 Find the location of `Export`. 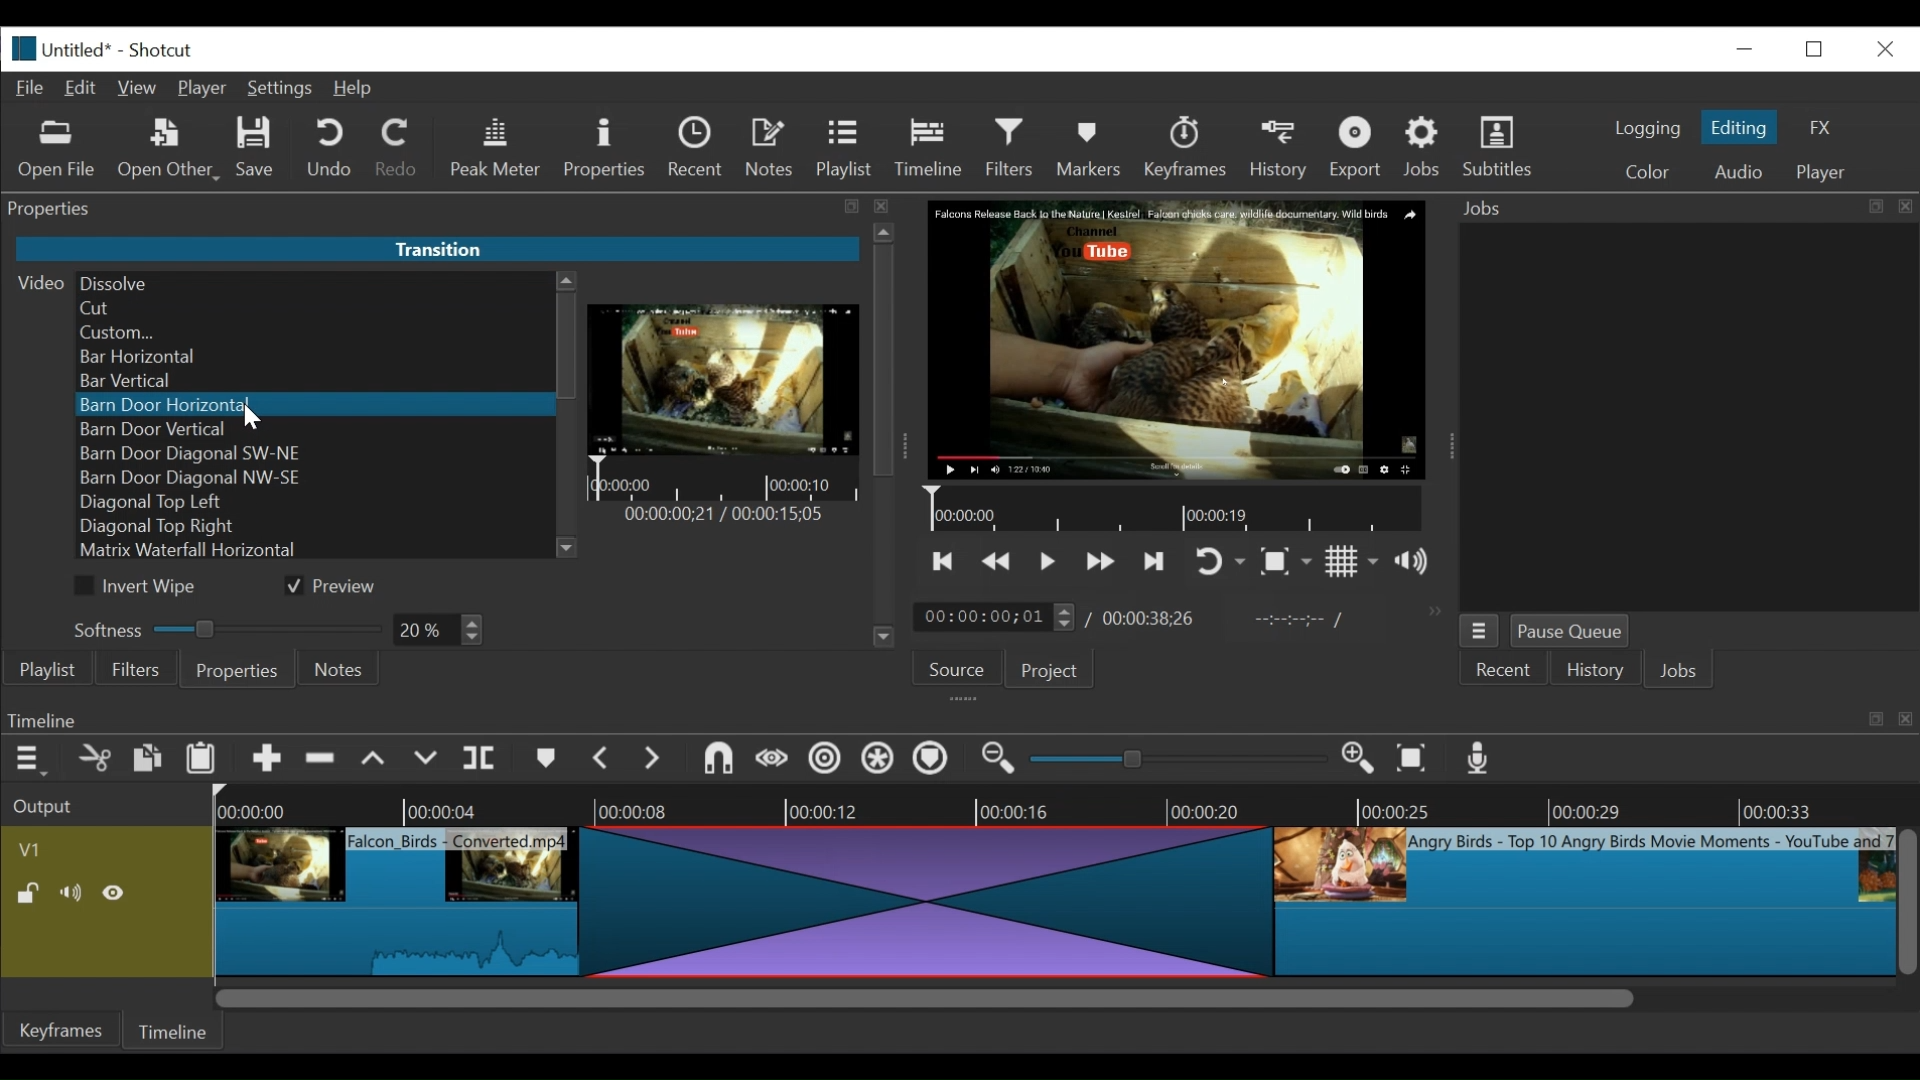

Export is located at coordinates (1359, 150).